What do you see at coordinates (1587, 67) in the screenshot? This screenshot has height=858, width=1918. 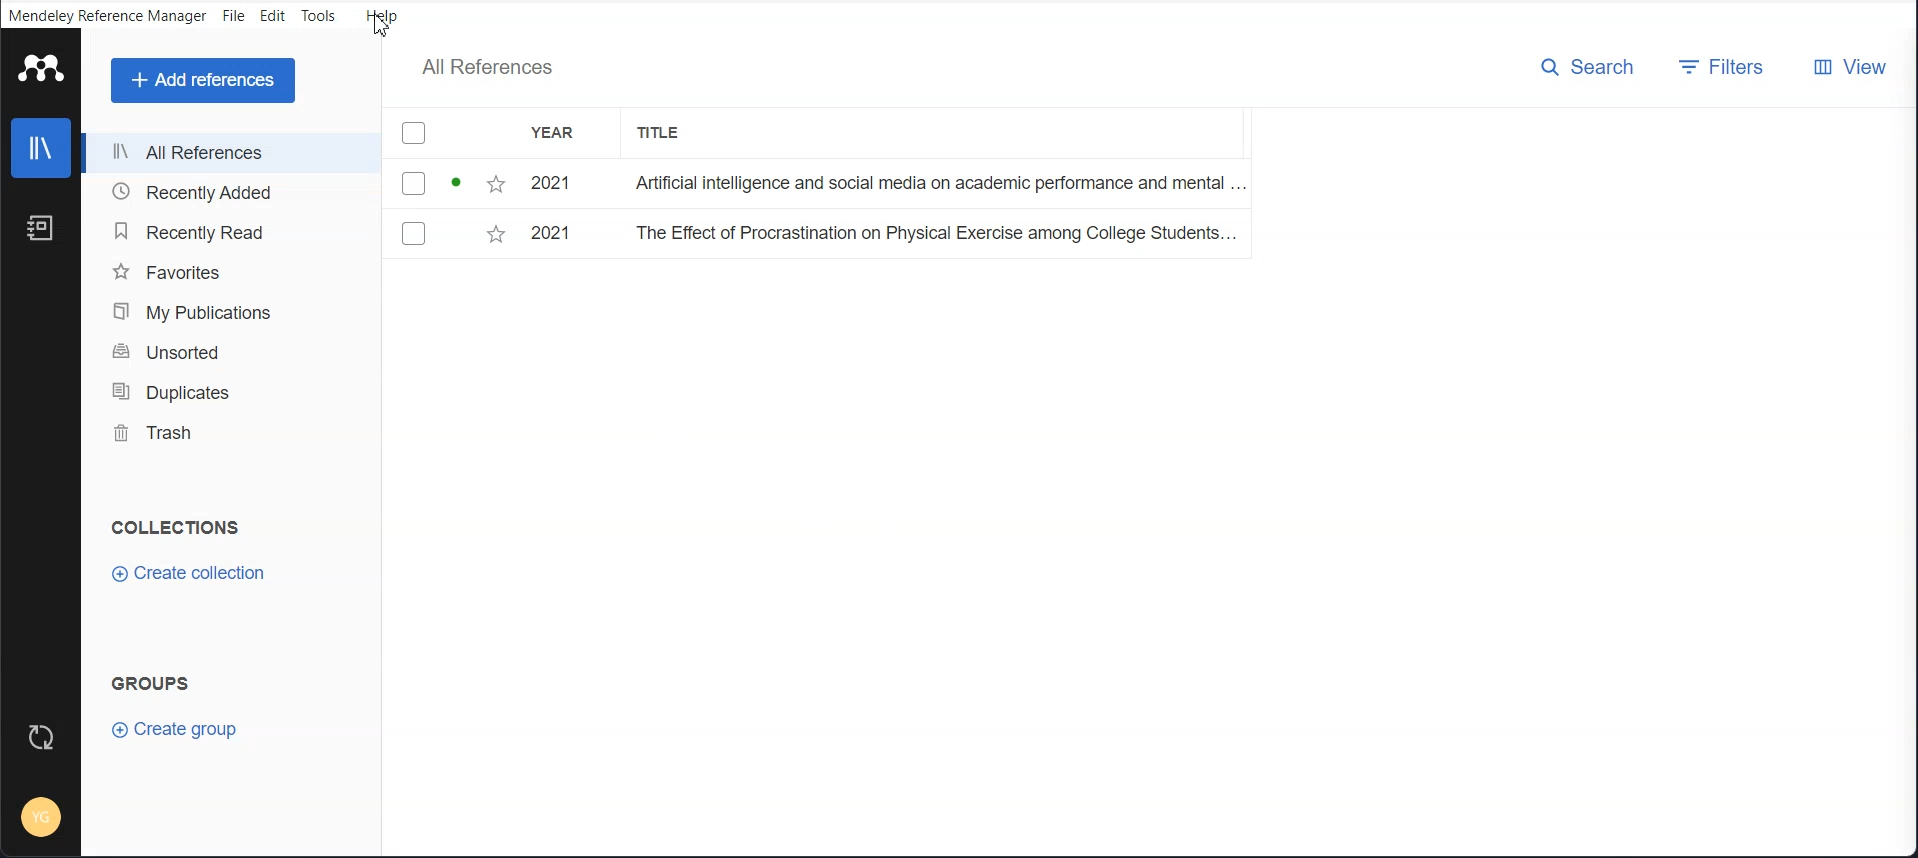 I see `Search` at bounding box center [1587, 67].